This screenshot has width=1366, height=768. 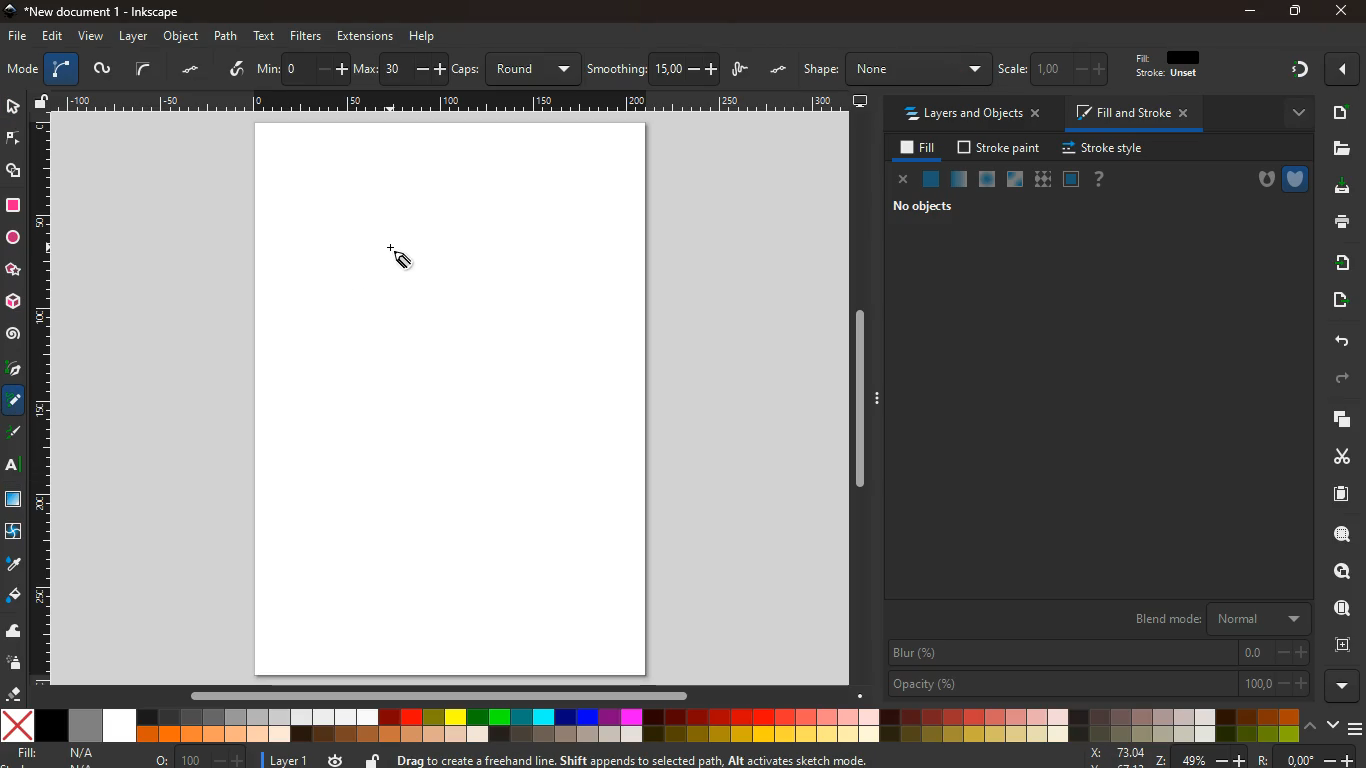 I want to click on fill and stroke, so click(x=1135, y=112).